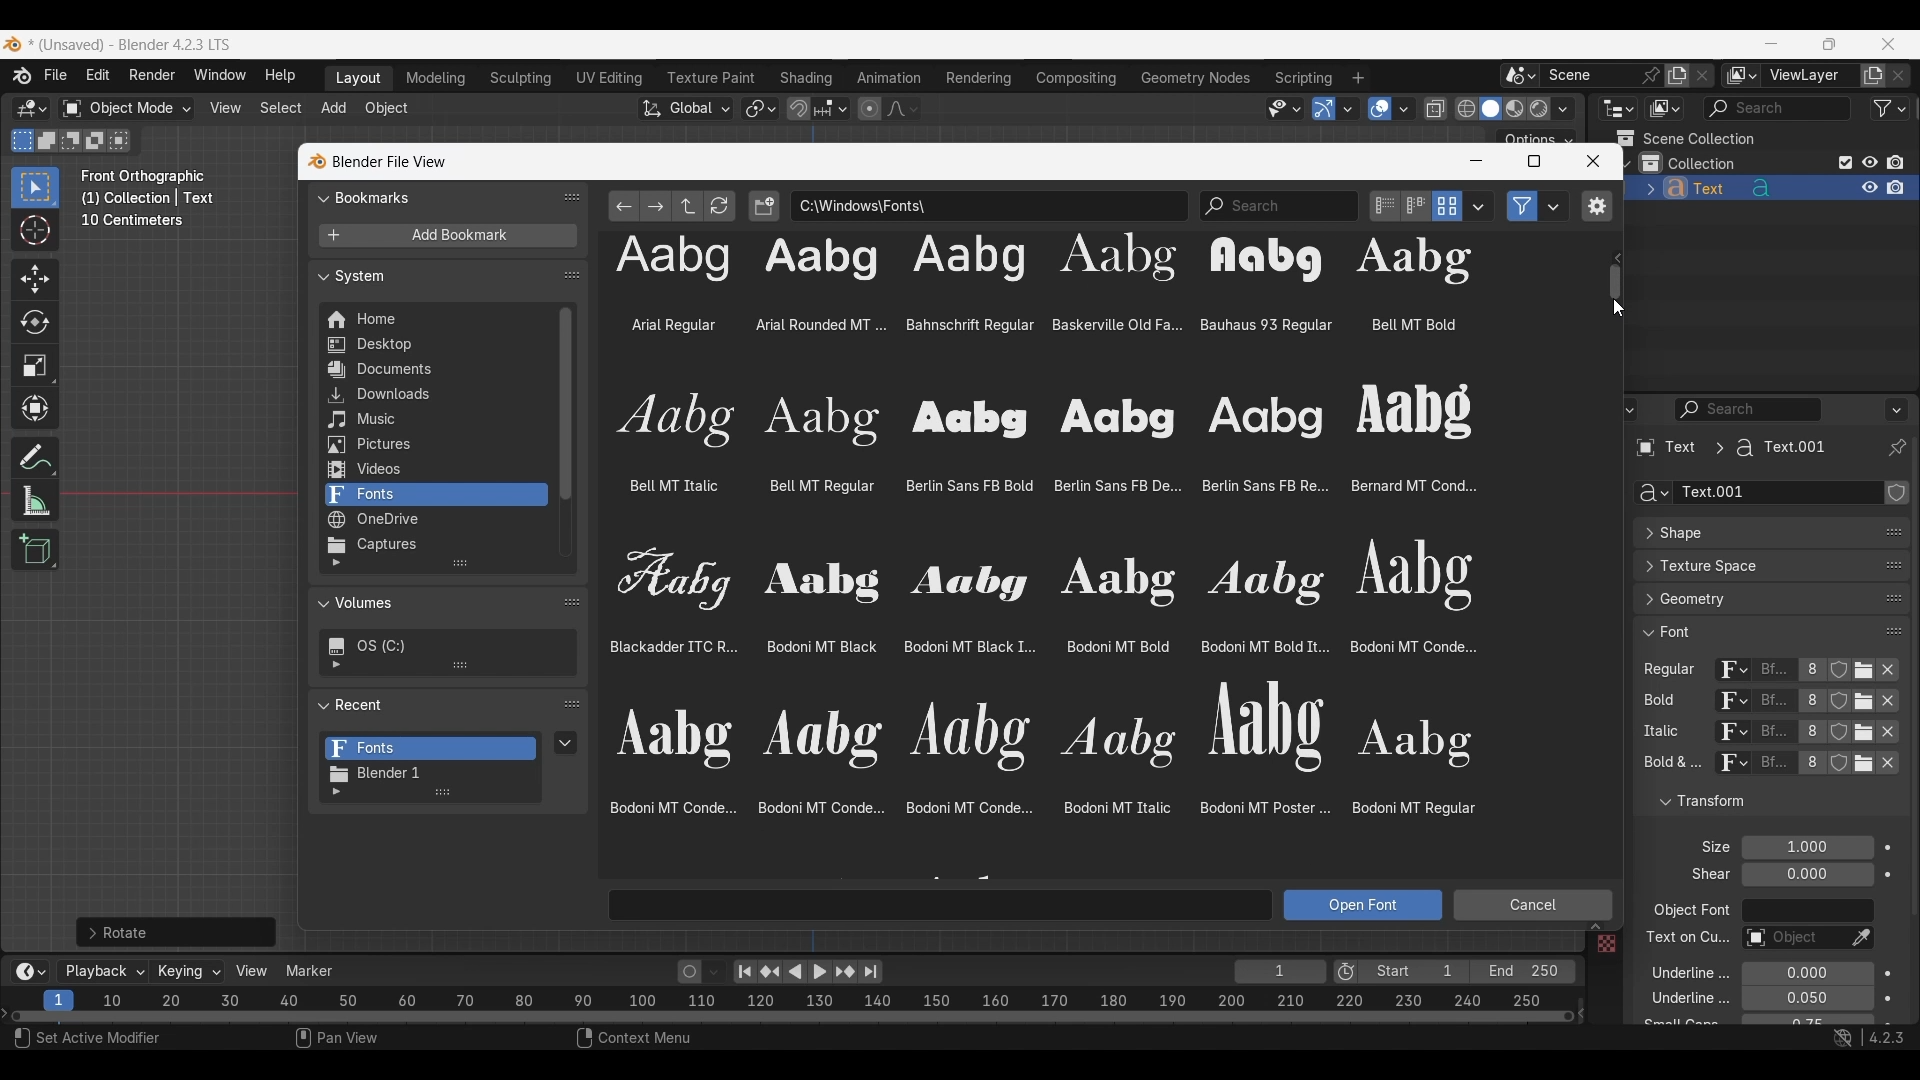 The image size is (1920, 1080). Describe the element at coordinates (1522, 206) in the screenshot. I see `Filter files` at that location.